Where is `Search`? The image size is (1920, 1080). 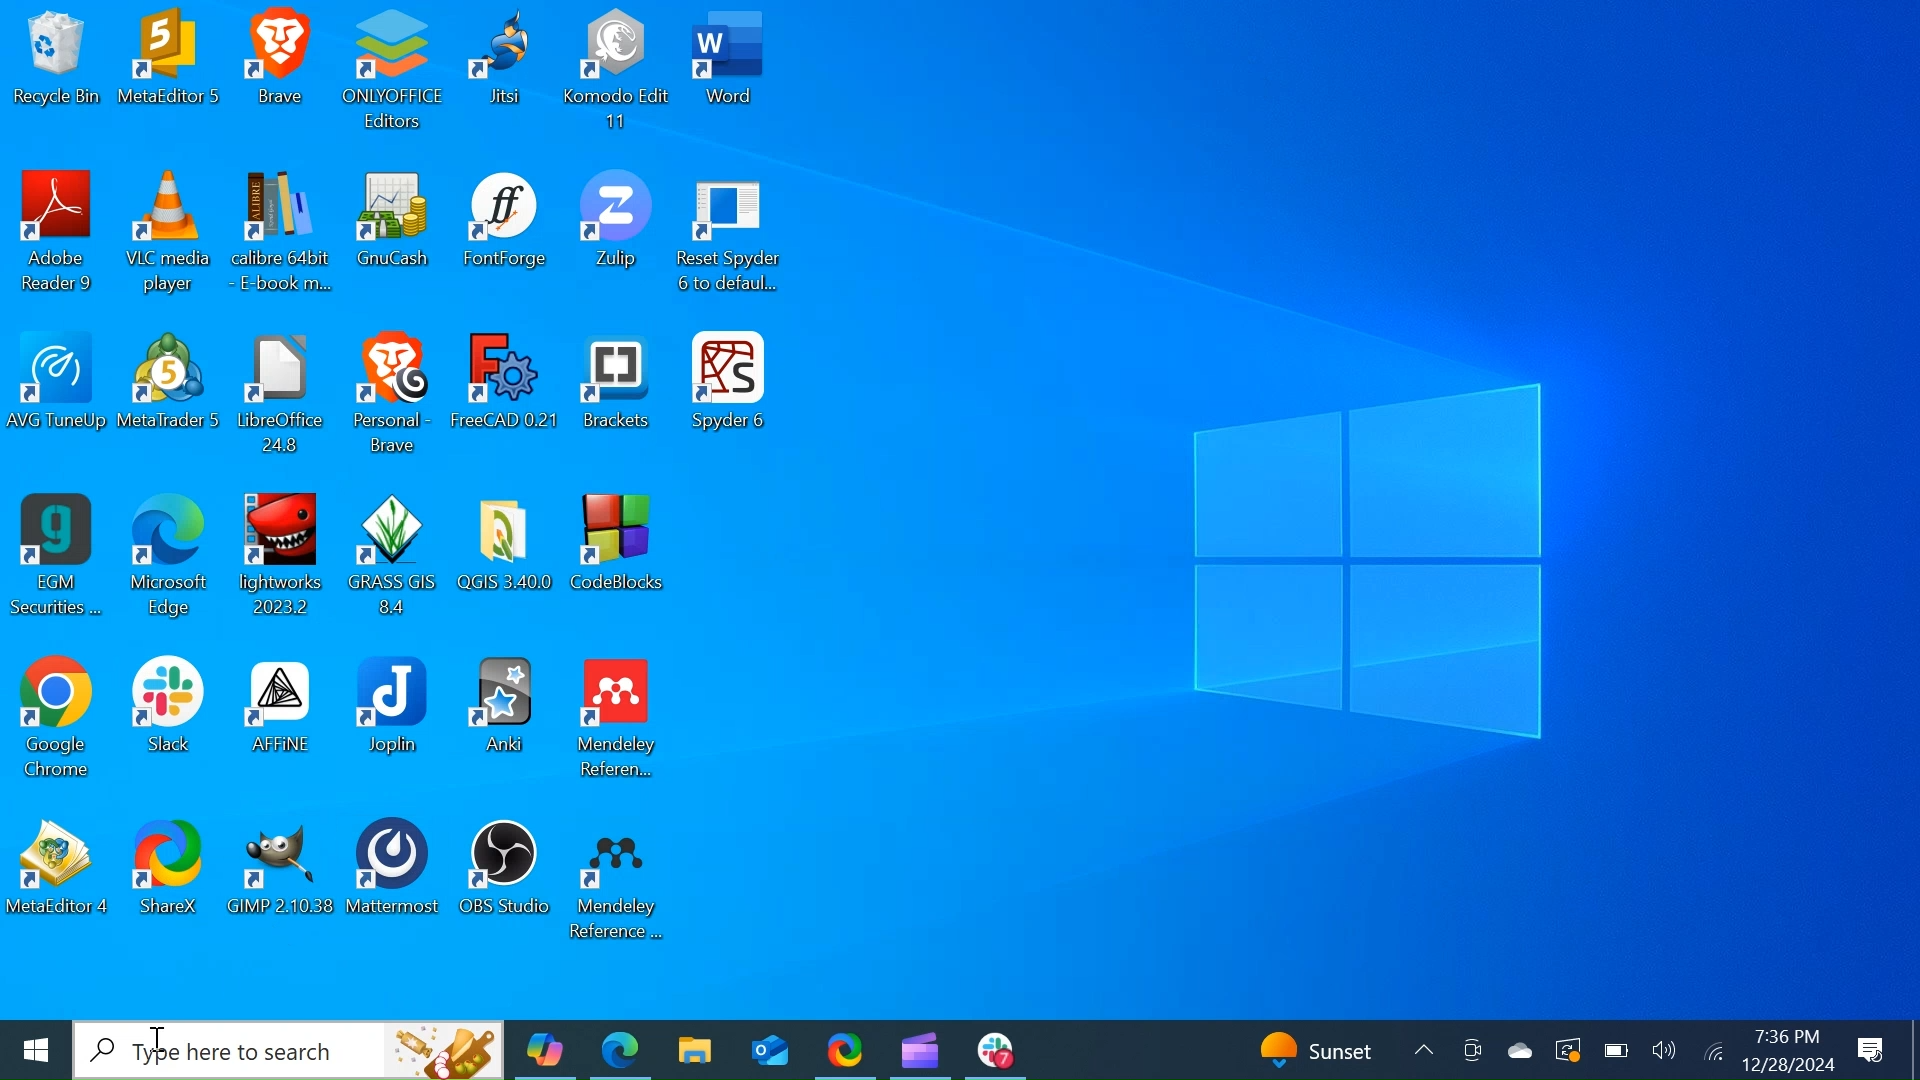
Search is located at coordinates (290, 1050).